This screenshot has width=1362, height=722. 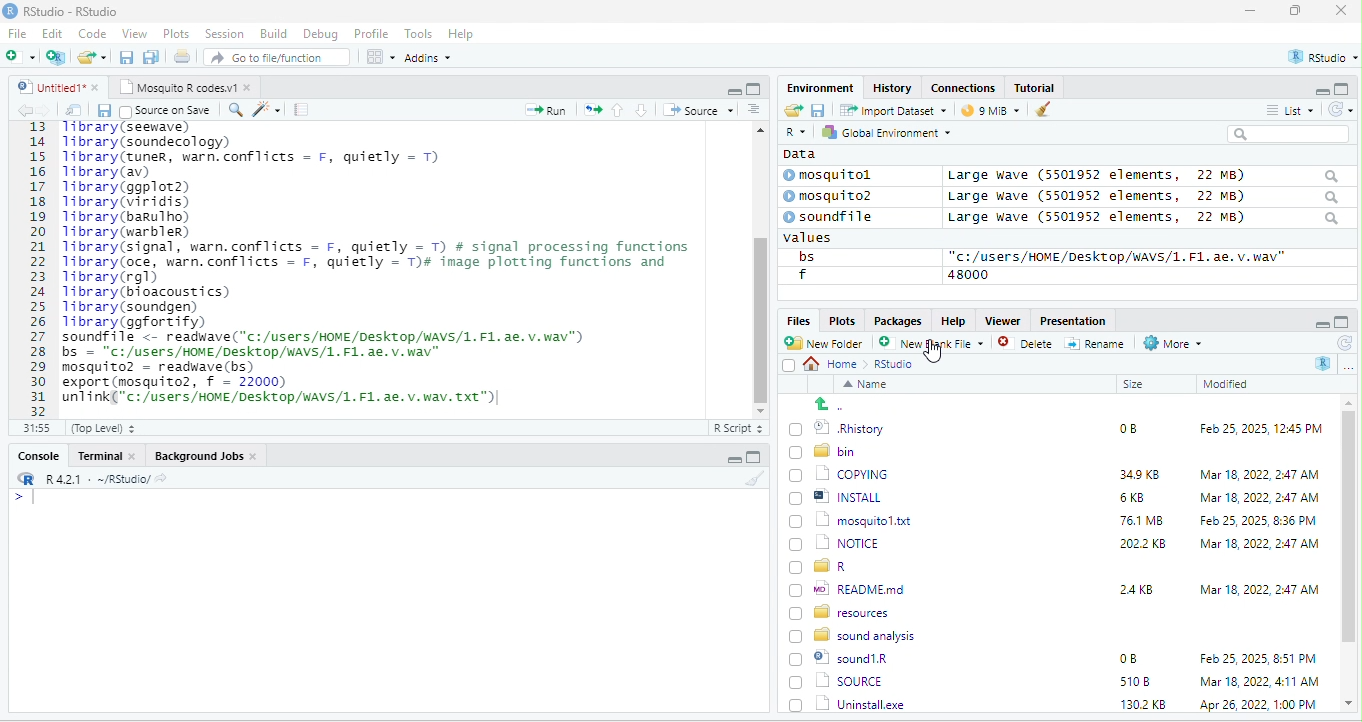 I want to click on # import Dataset, so click(x=891, y=109).